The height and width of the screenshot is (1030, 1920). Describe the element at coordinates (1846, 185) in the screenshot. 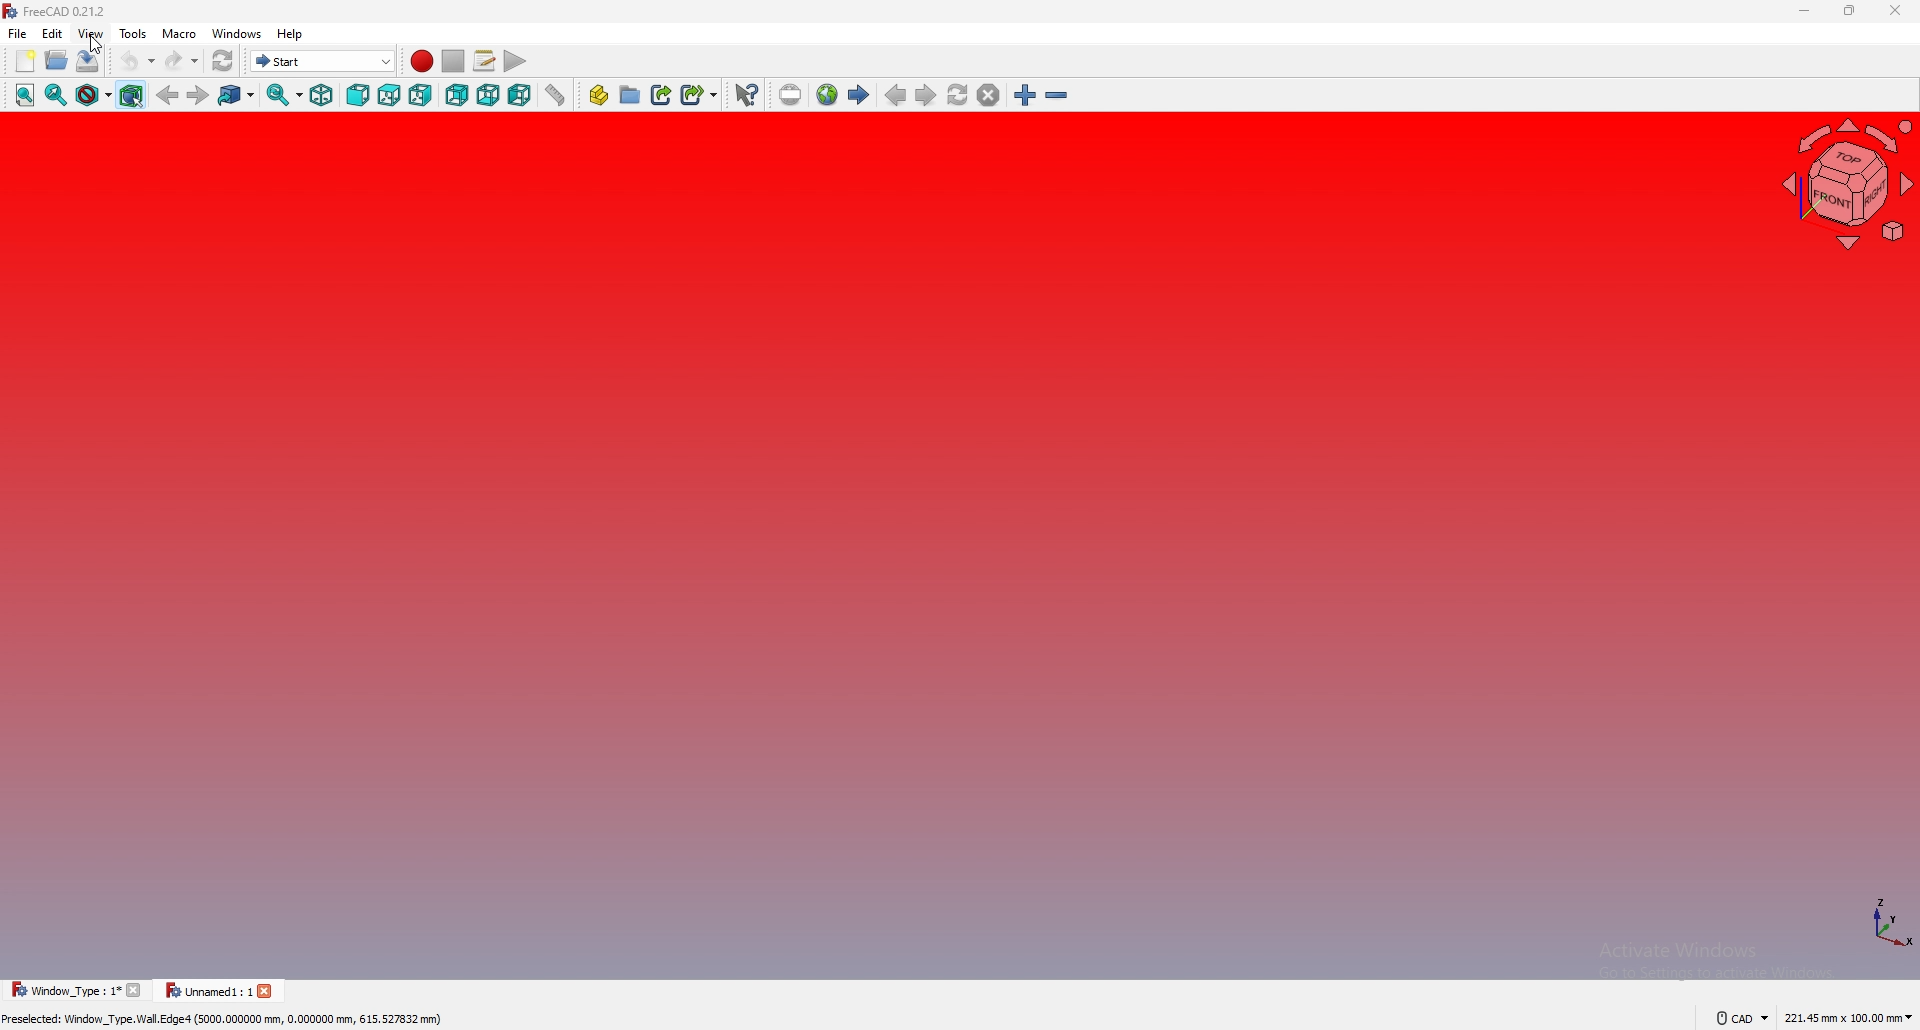

I see `navigating cube` at that location.